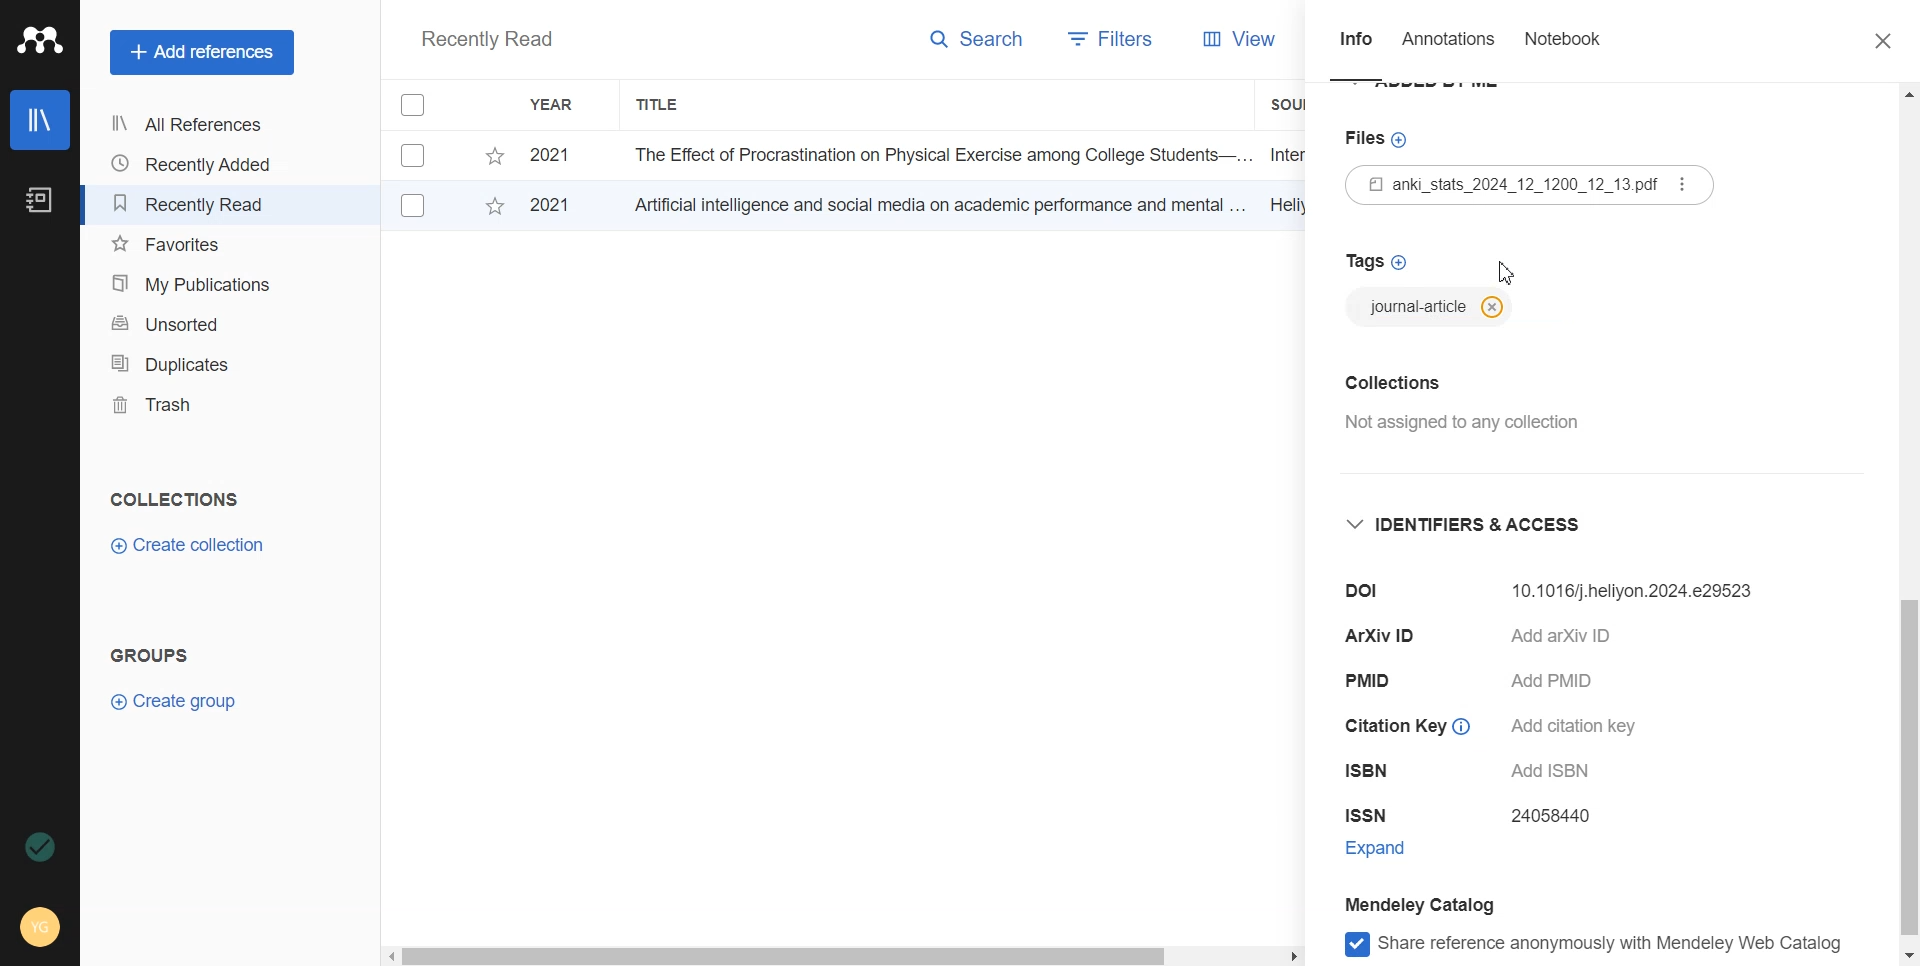 Image resolution: width=1920 pixels, height=966 pixels. Describe the element at coordinates (195, 124) in the screenshot. I see `All References` at that location.